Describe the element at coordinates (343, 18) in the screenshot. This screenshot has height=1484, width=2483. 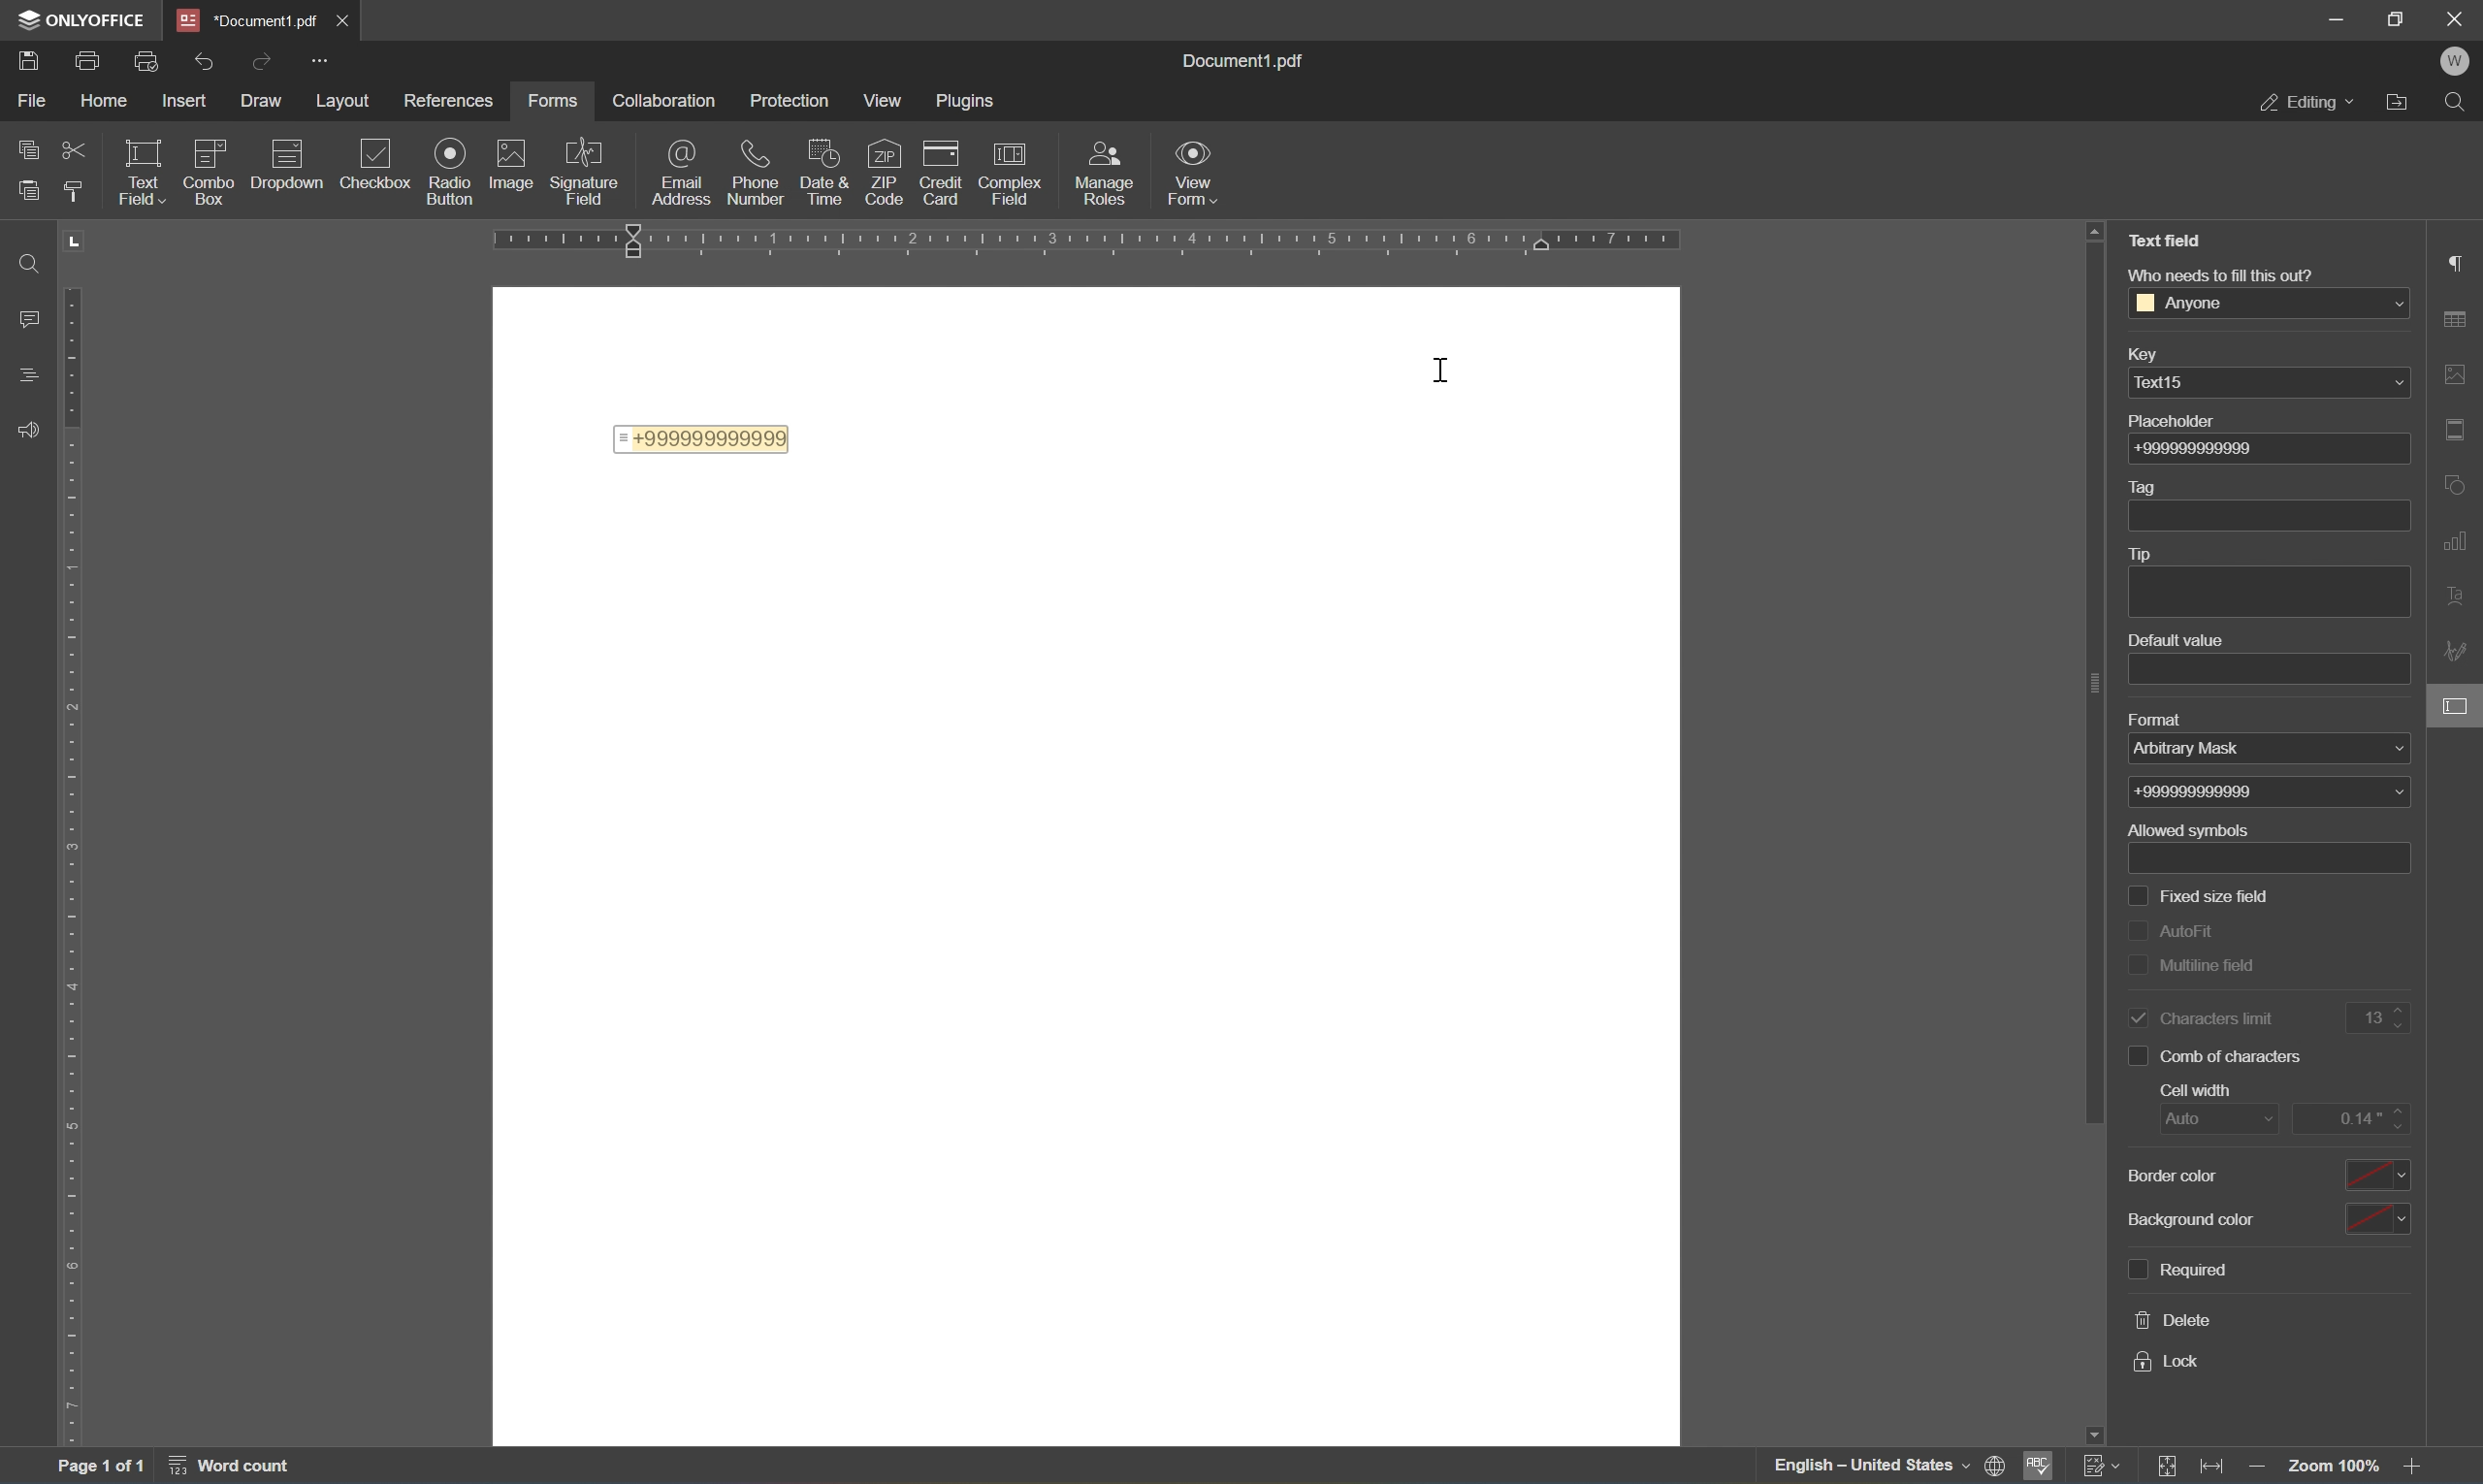
I see `close` at that location.